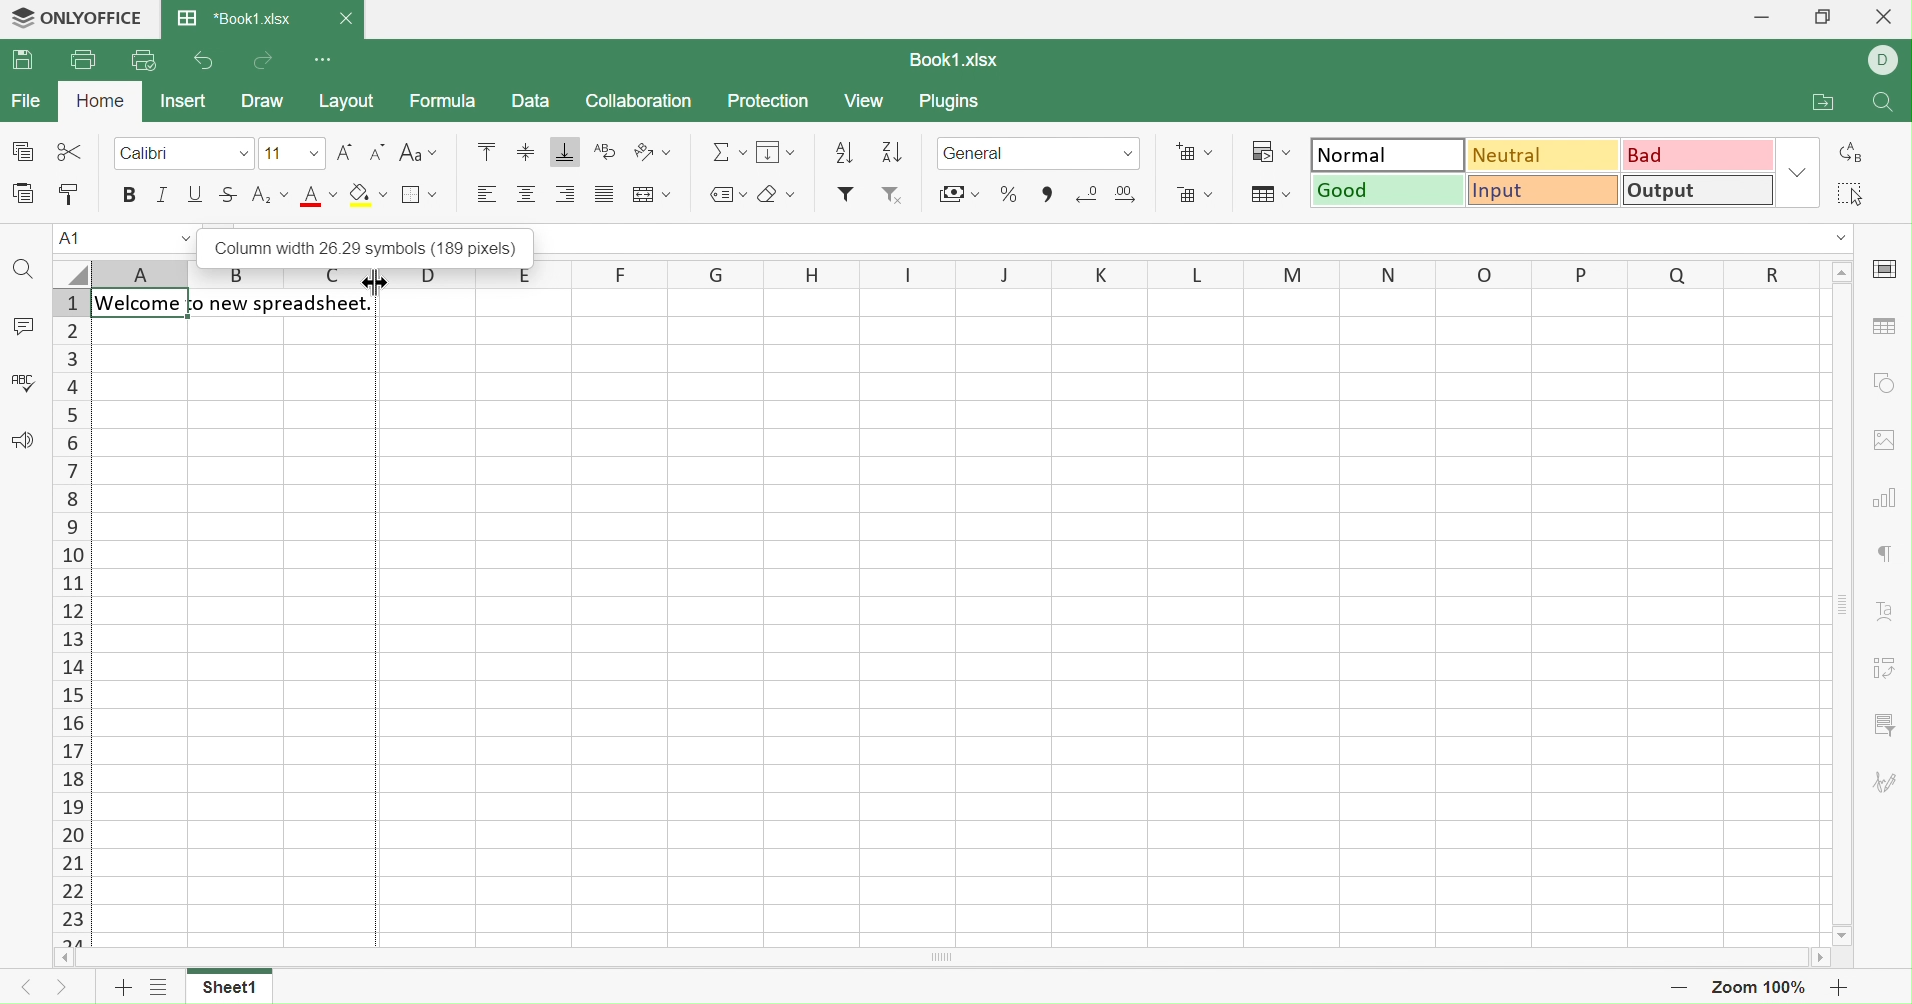 The width and height of the screenshot is (1912, 1004). Describe the element at coordinates (23, 988) in the screenshot. I see `Previous` at that location.